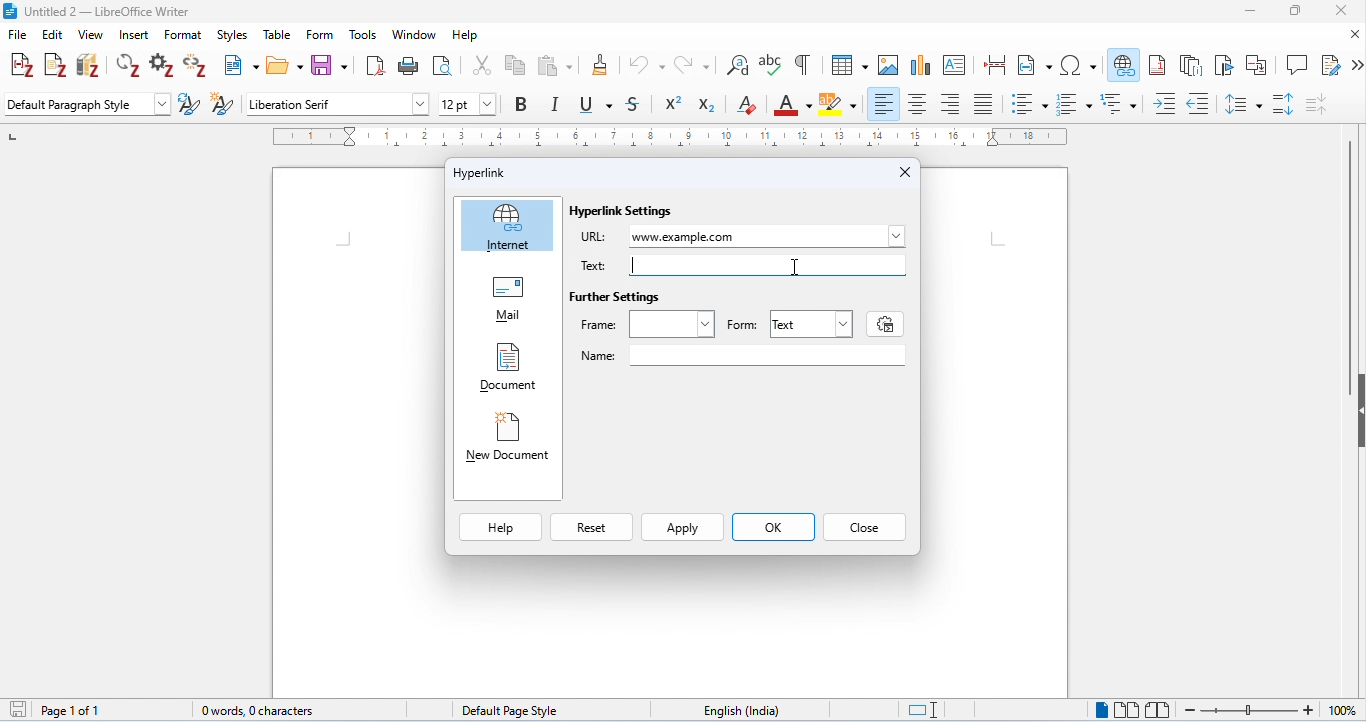 This screenshot has width=1366, height=722. What do you see at coordinates (674, 104) in the screenshot?
I see `superscript` at bounding box center [674, 104].